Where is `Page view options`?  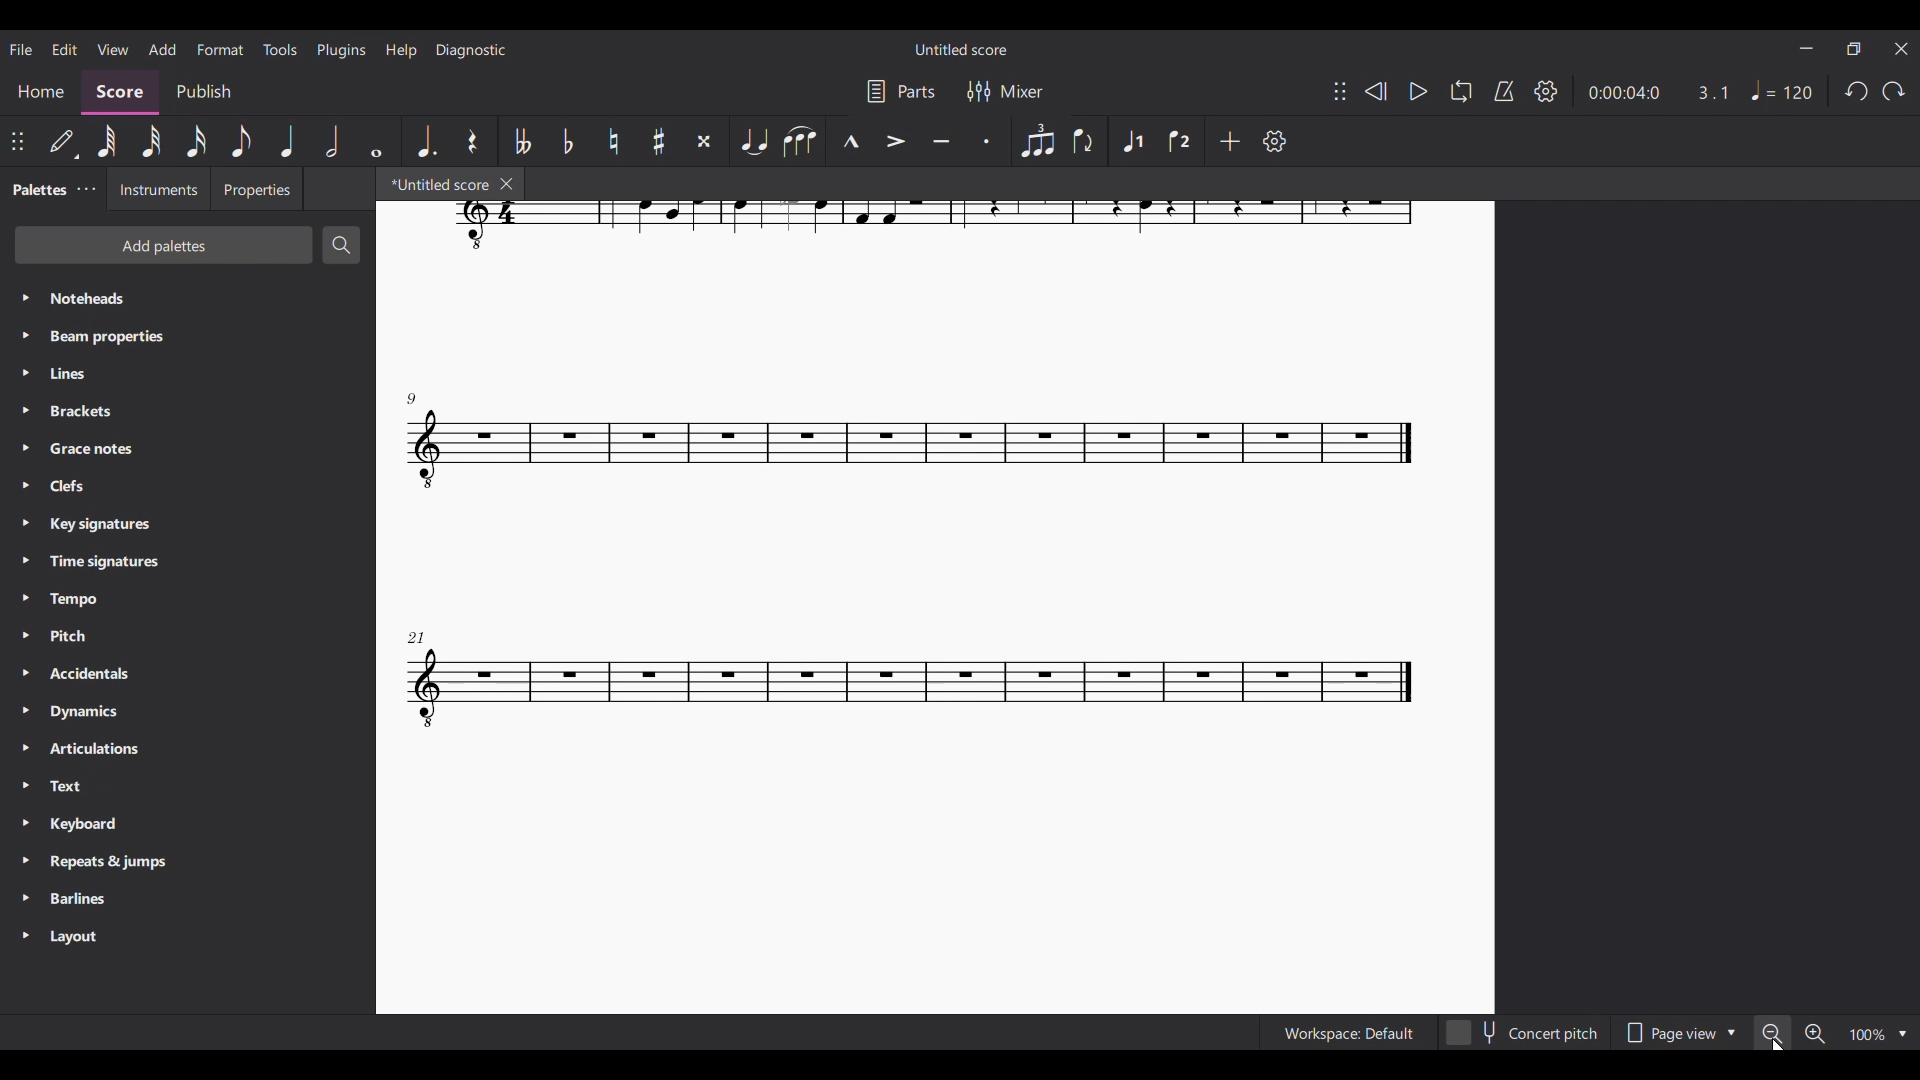
Page view options is located at coordinates (1676, 1032).